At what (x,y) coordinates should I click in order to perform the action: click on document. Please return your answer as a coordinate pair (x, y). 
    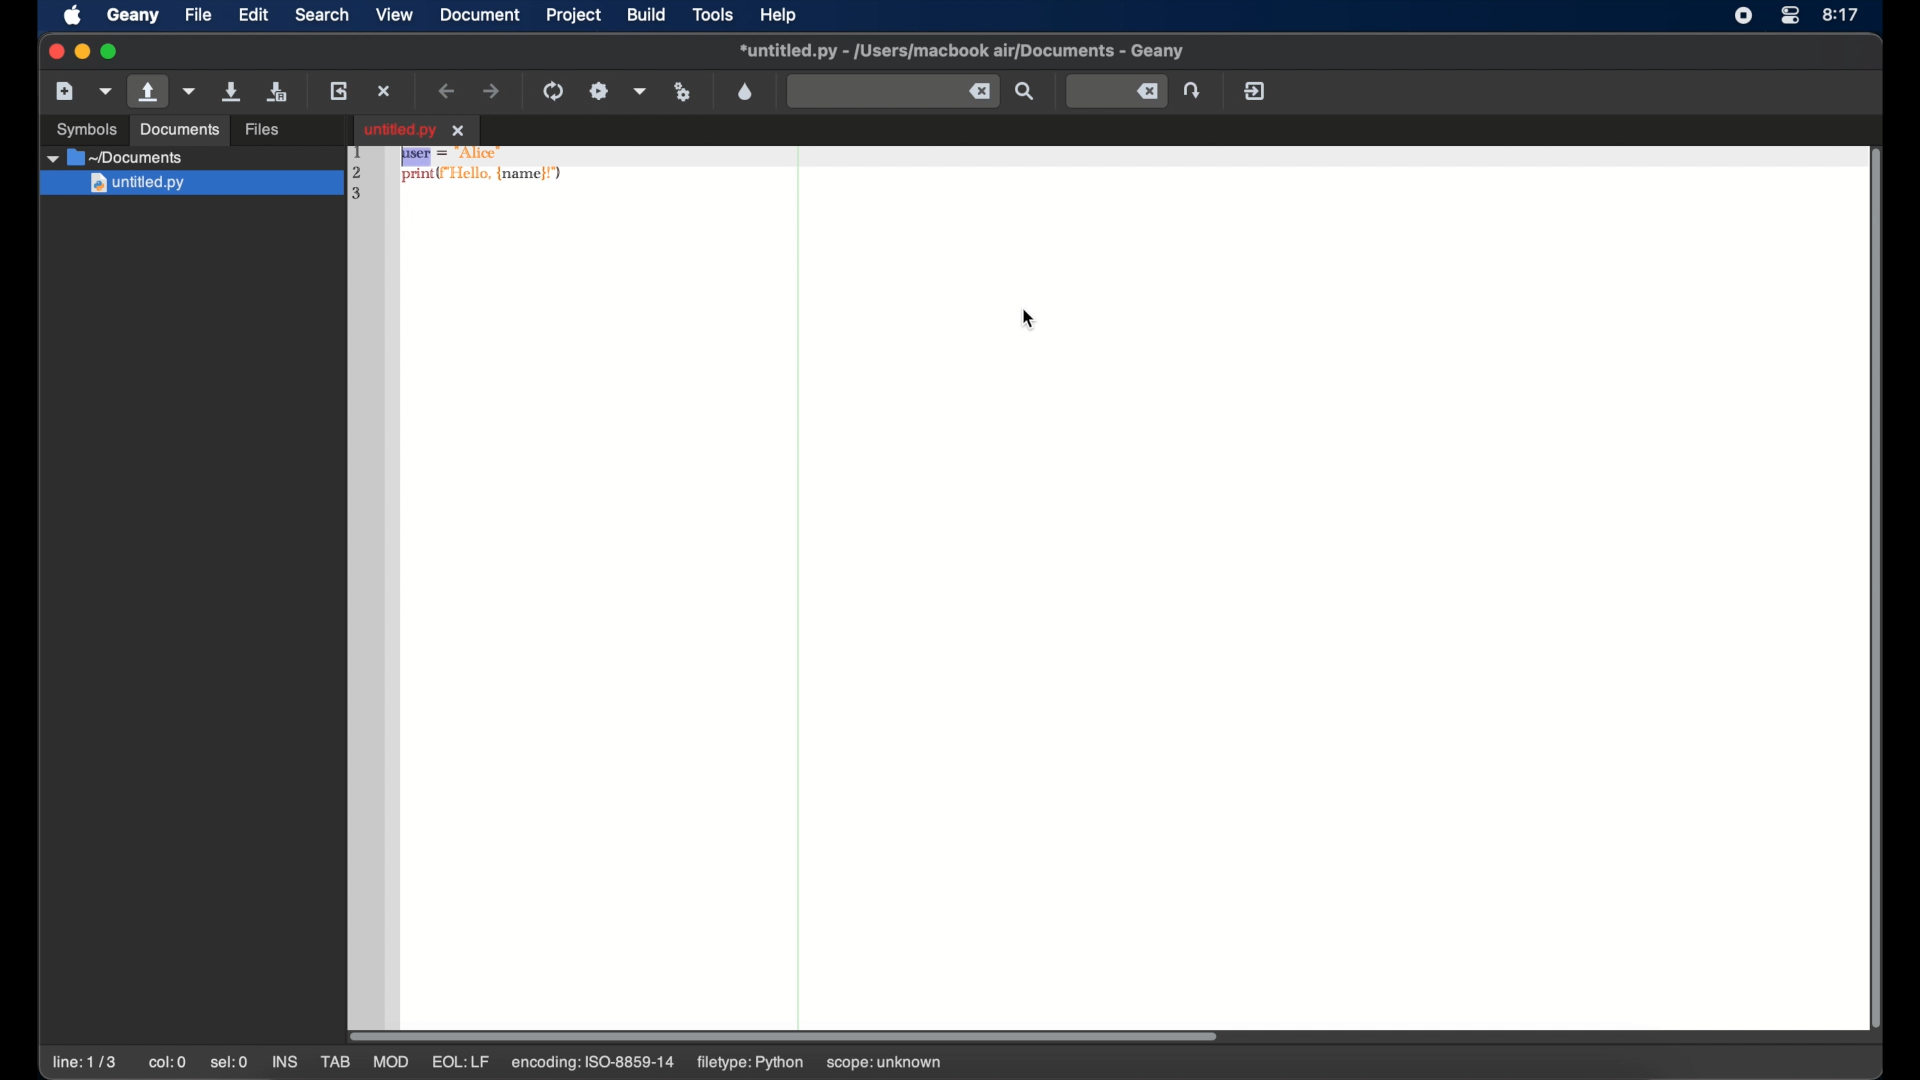
    Looking at the image, I should click on (479, 14).